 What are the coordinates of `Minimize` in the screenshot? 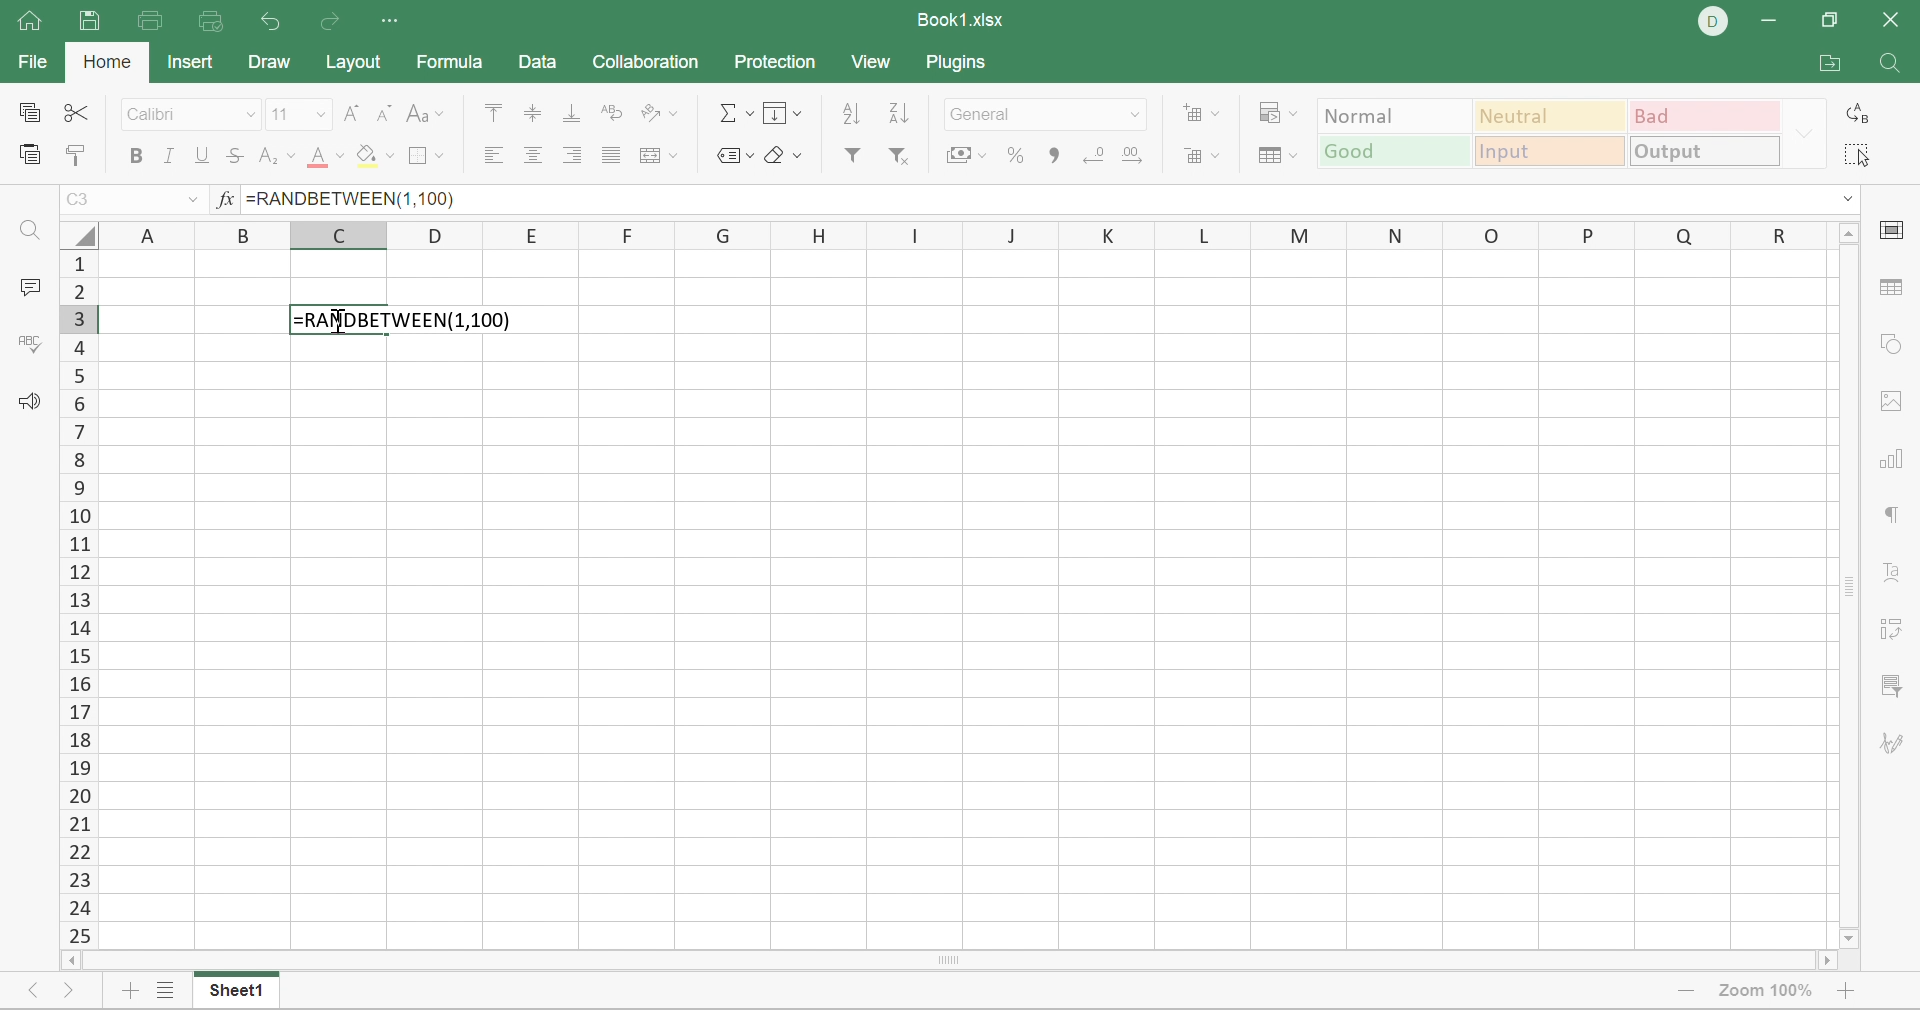 It's located at (1769, 19).